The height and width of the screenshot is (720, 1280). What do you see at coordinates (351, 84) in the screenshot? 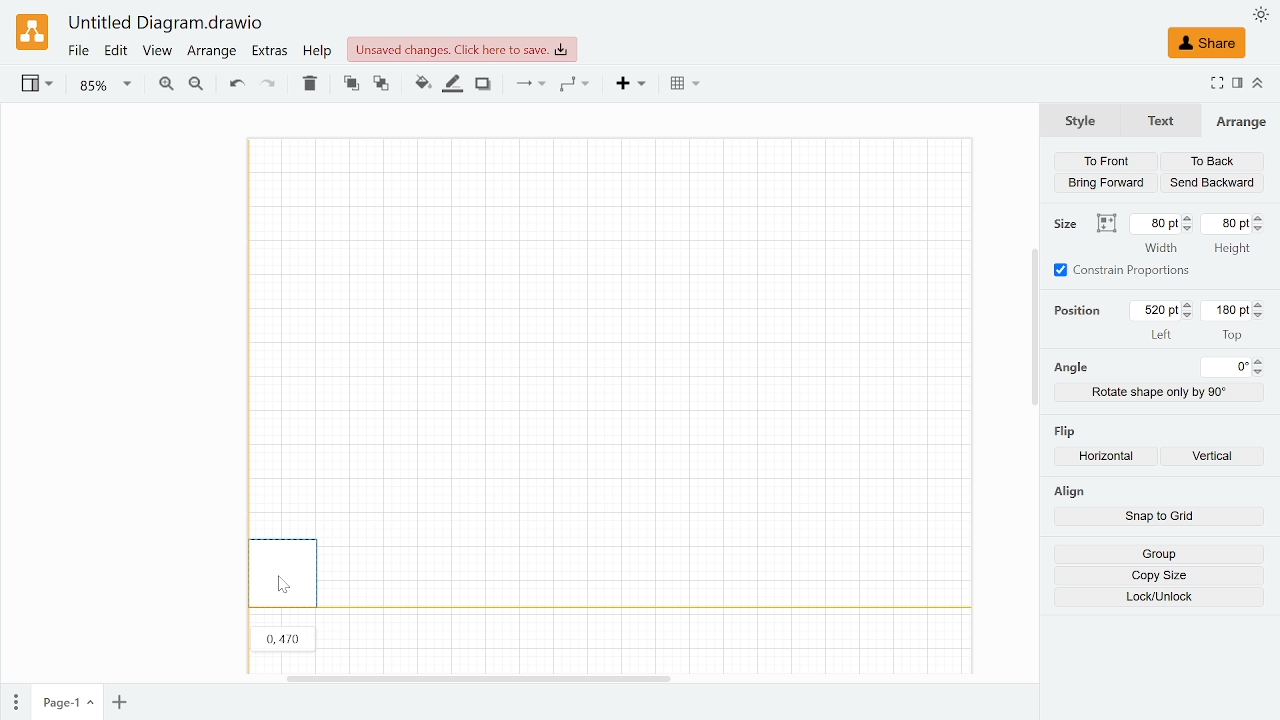
I see `To font` at bounding box center [351, 84].